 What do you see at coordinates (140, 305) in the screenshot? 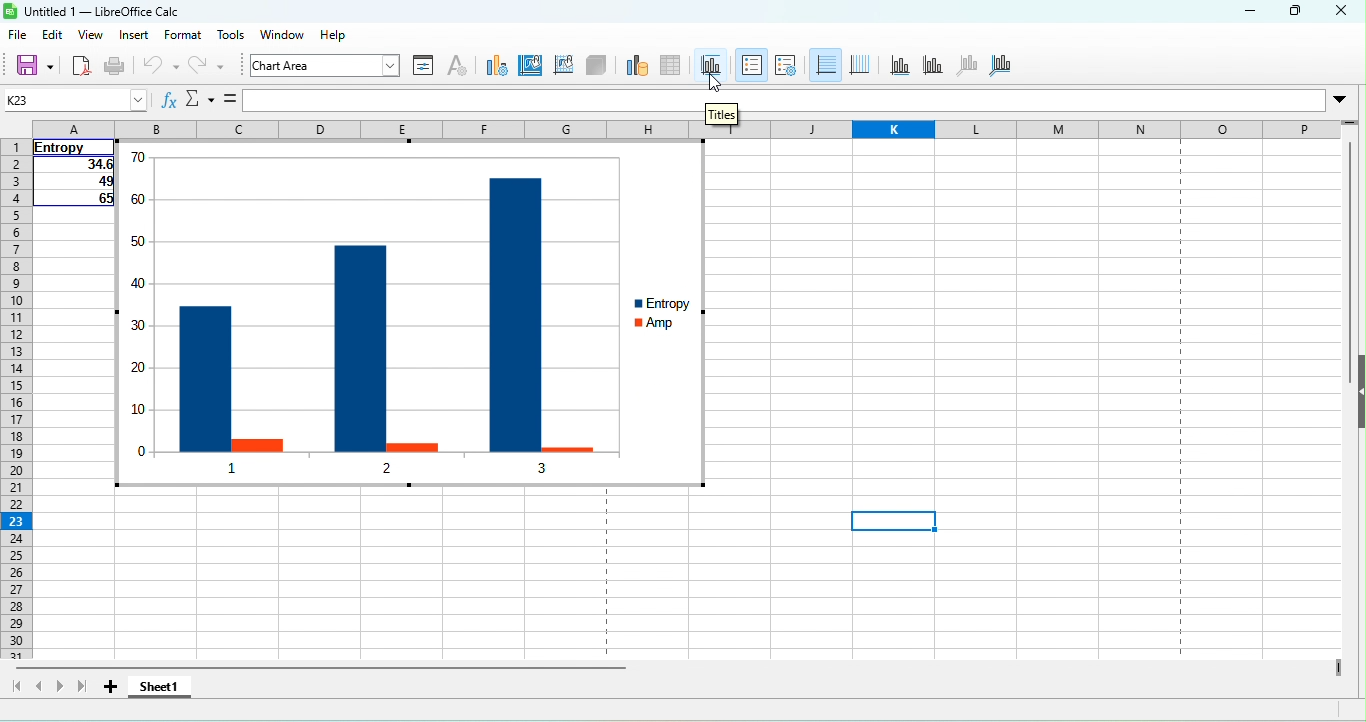
I see `y axis values` at bounding box center [140, 305].